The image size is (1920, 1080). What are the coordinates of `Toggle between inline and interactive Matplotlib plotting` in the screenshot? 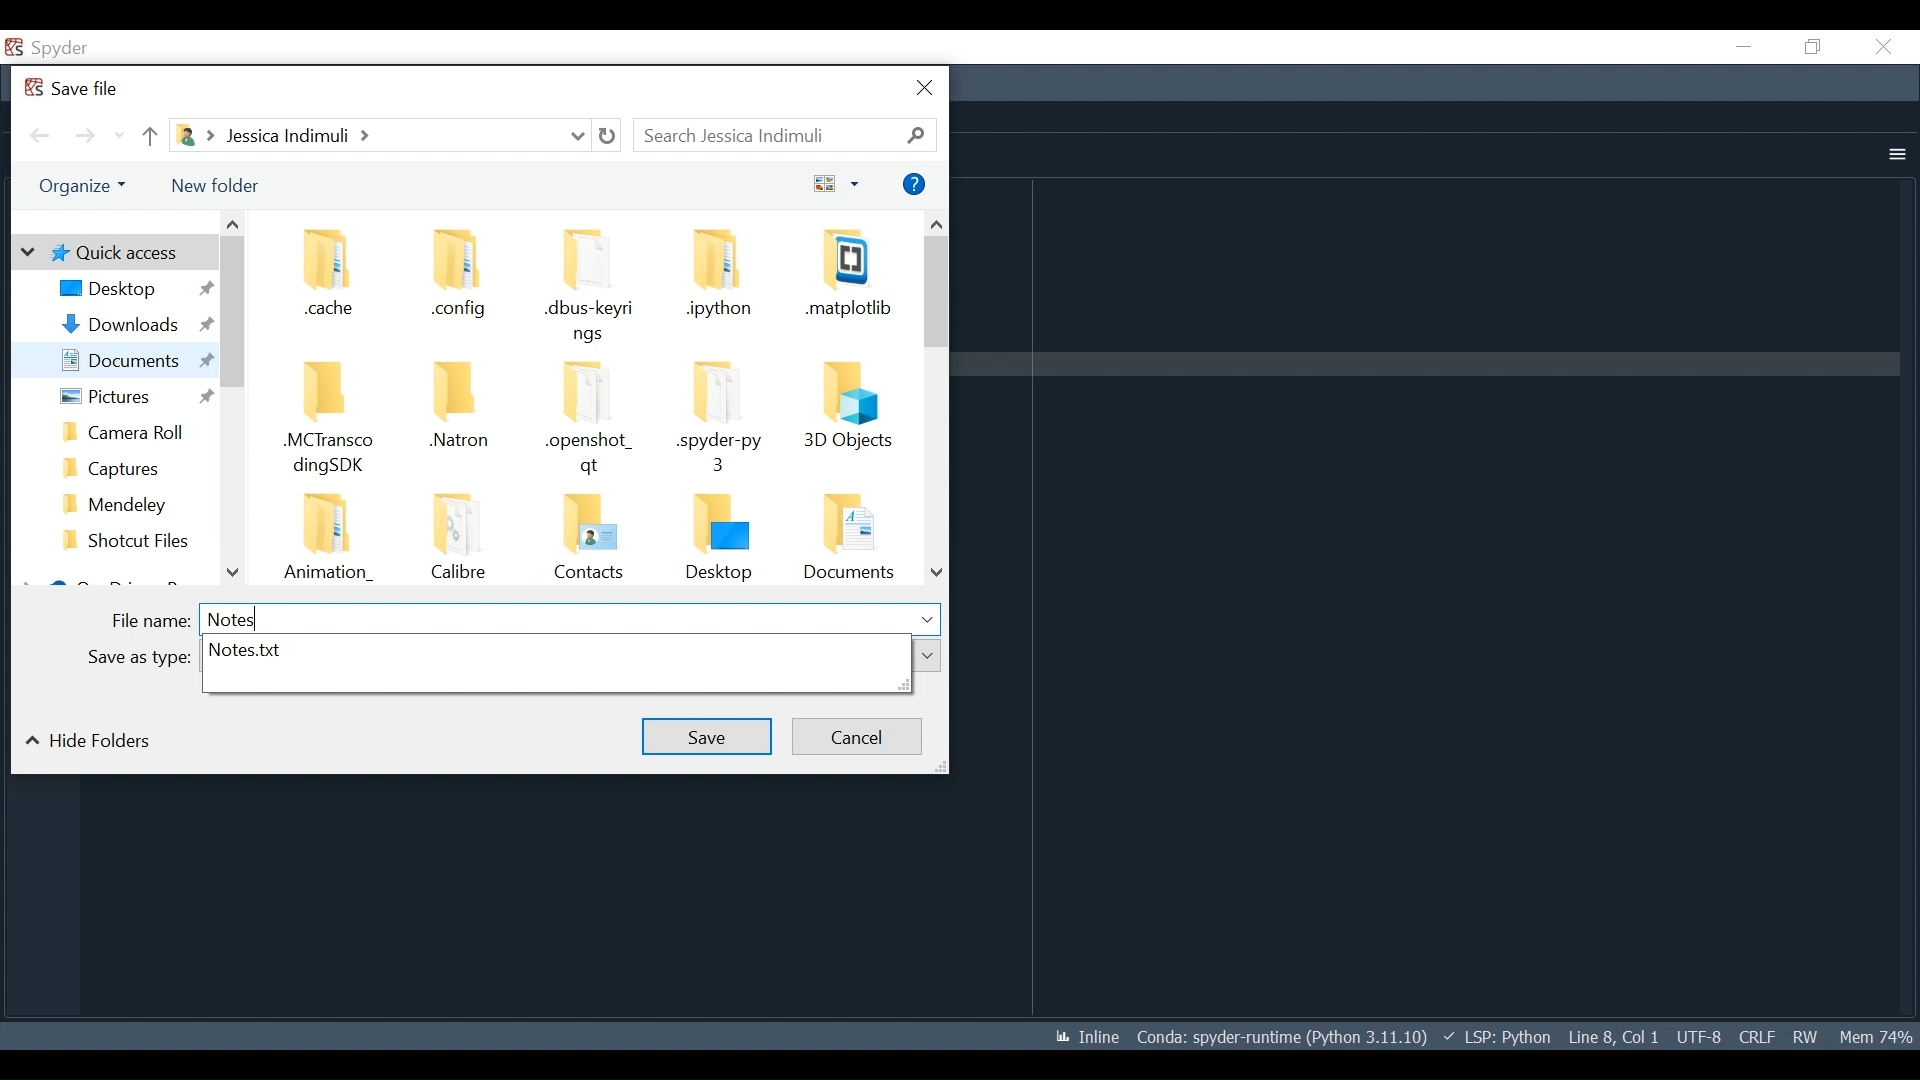 It's located at (1083, 1037).